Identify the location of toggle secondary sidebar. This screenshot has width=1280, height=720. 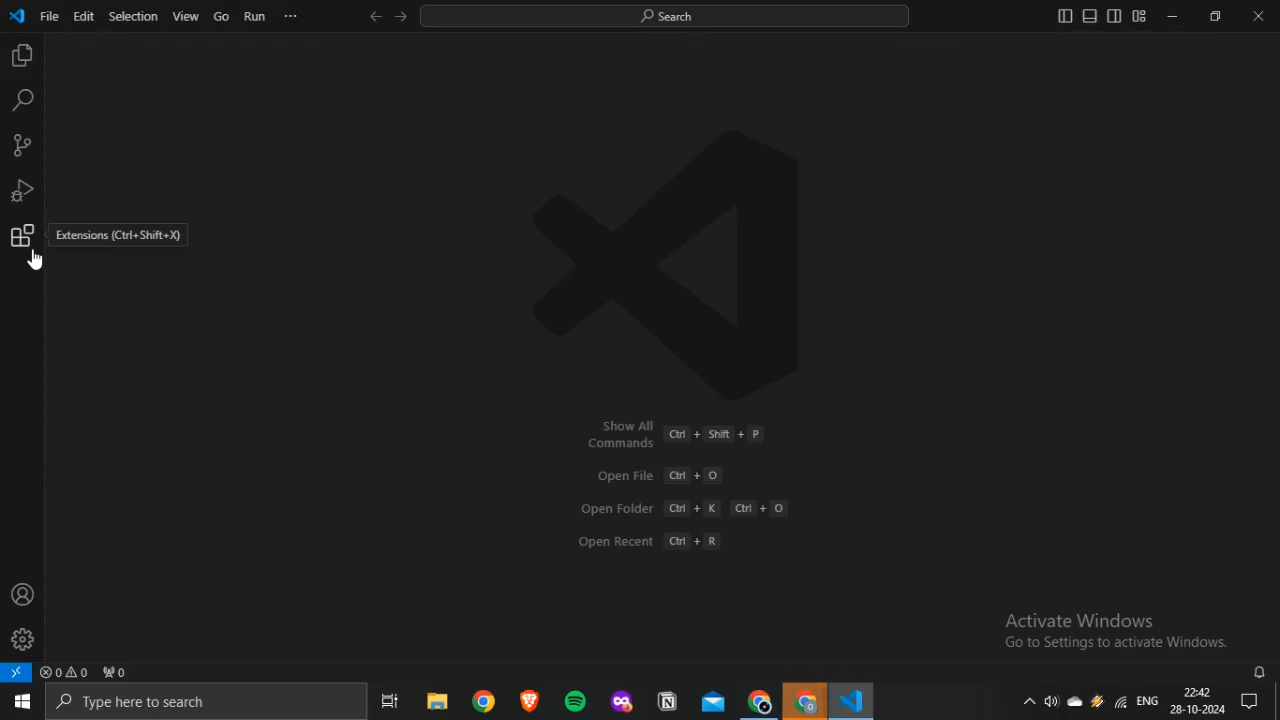
(1115, 15).